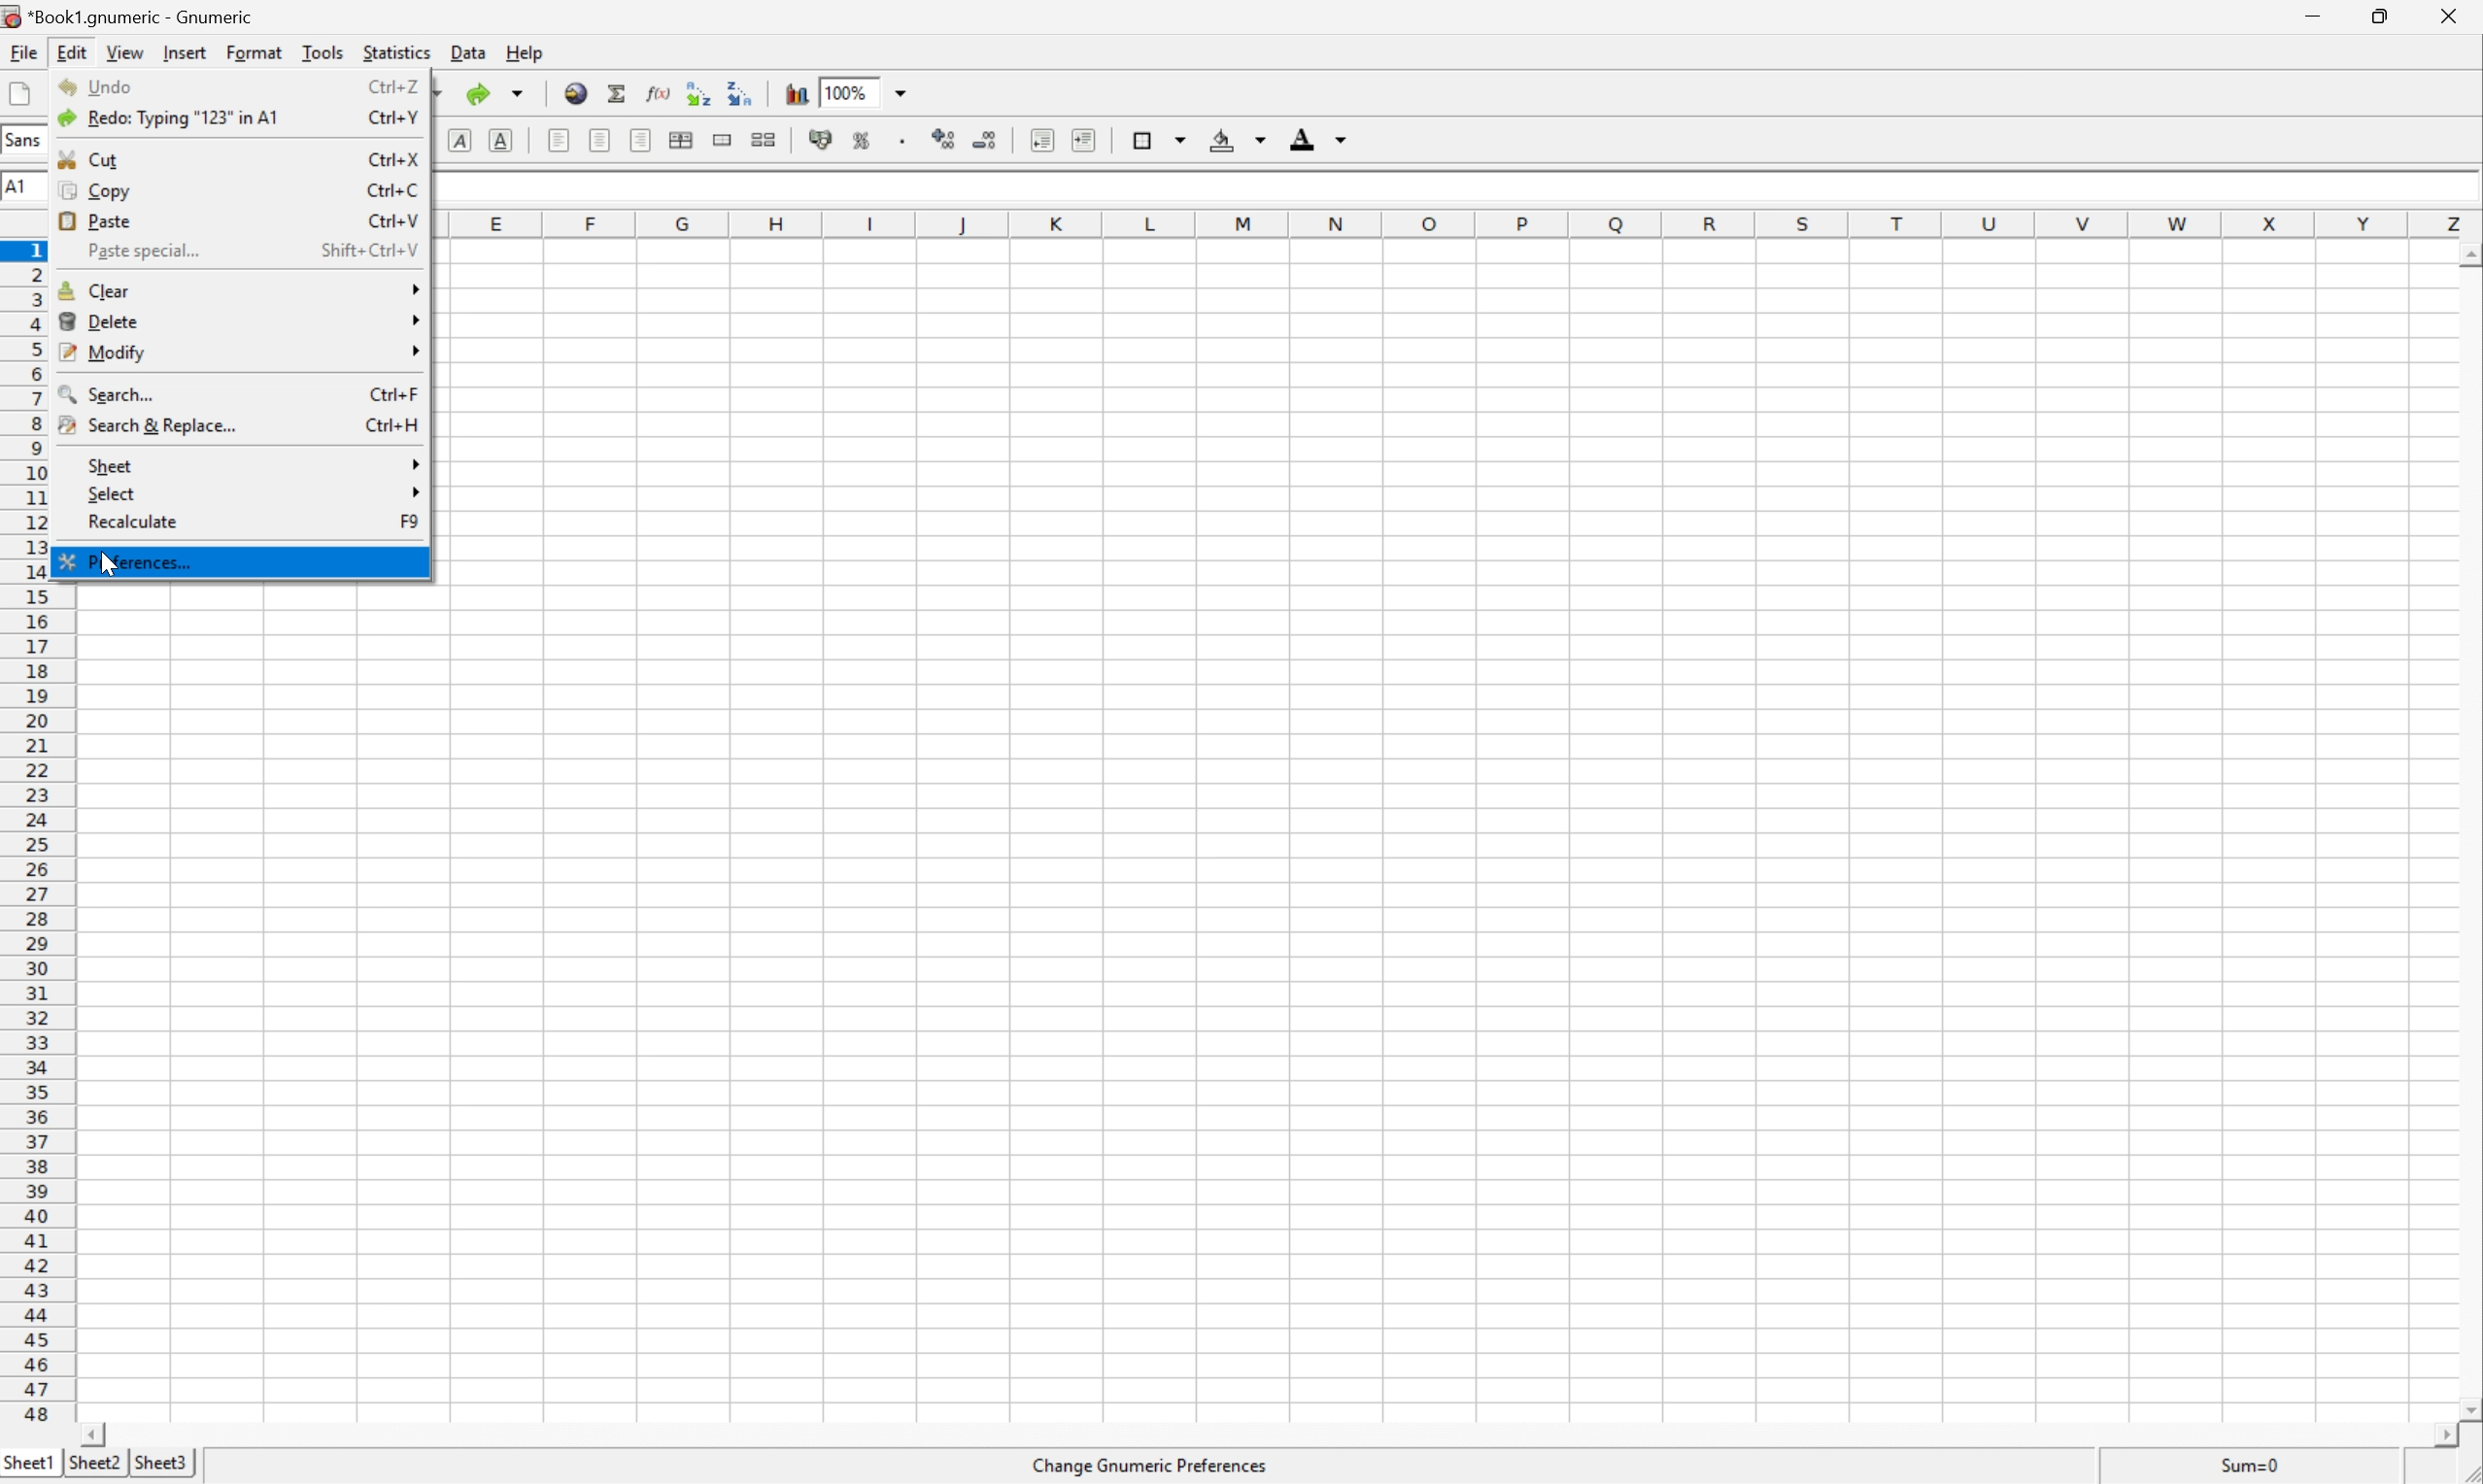  What do you see at coordinates (2467, 1410) in the screenshot?
I see `scroll down` at bounding box center [2467, 1410].